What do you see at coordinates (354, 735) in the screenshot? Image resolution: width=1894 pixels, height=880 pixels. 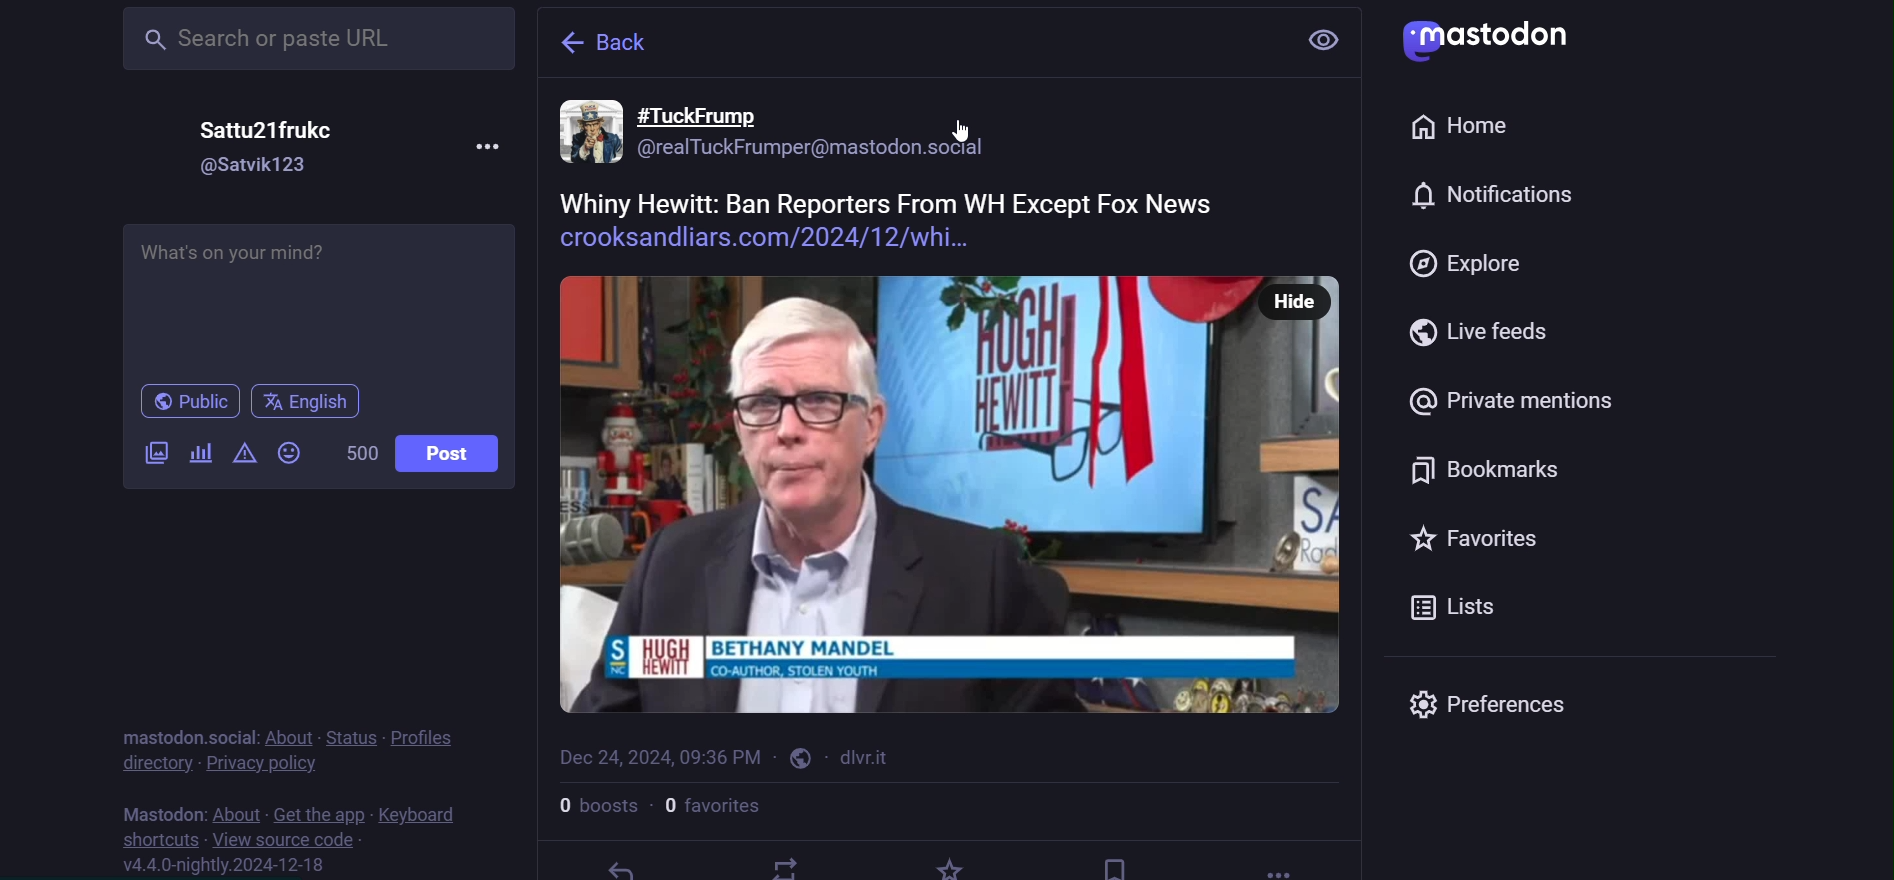 I see `status` at bounding box center [354, 735].